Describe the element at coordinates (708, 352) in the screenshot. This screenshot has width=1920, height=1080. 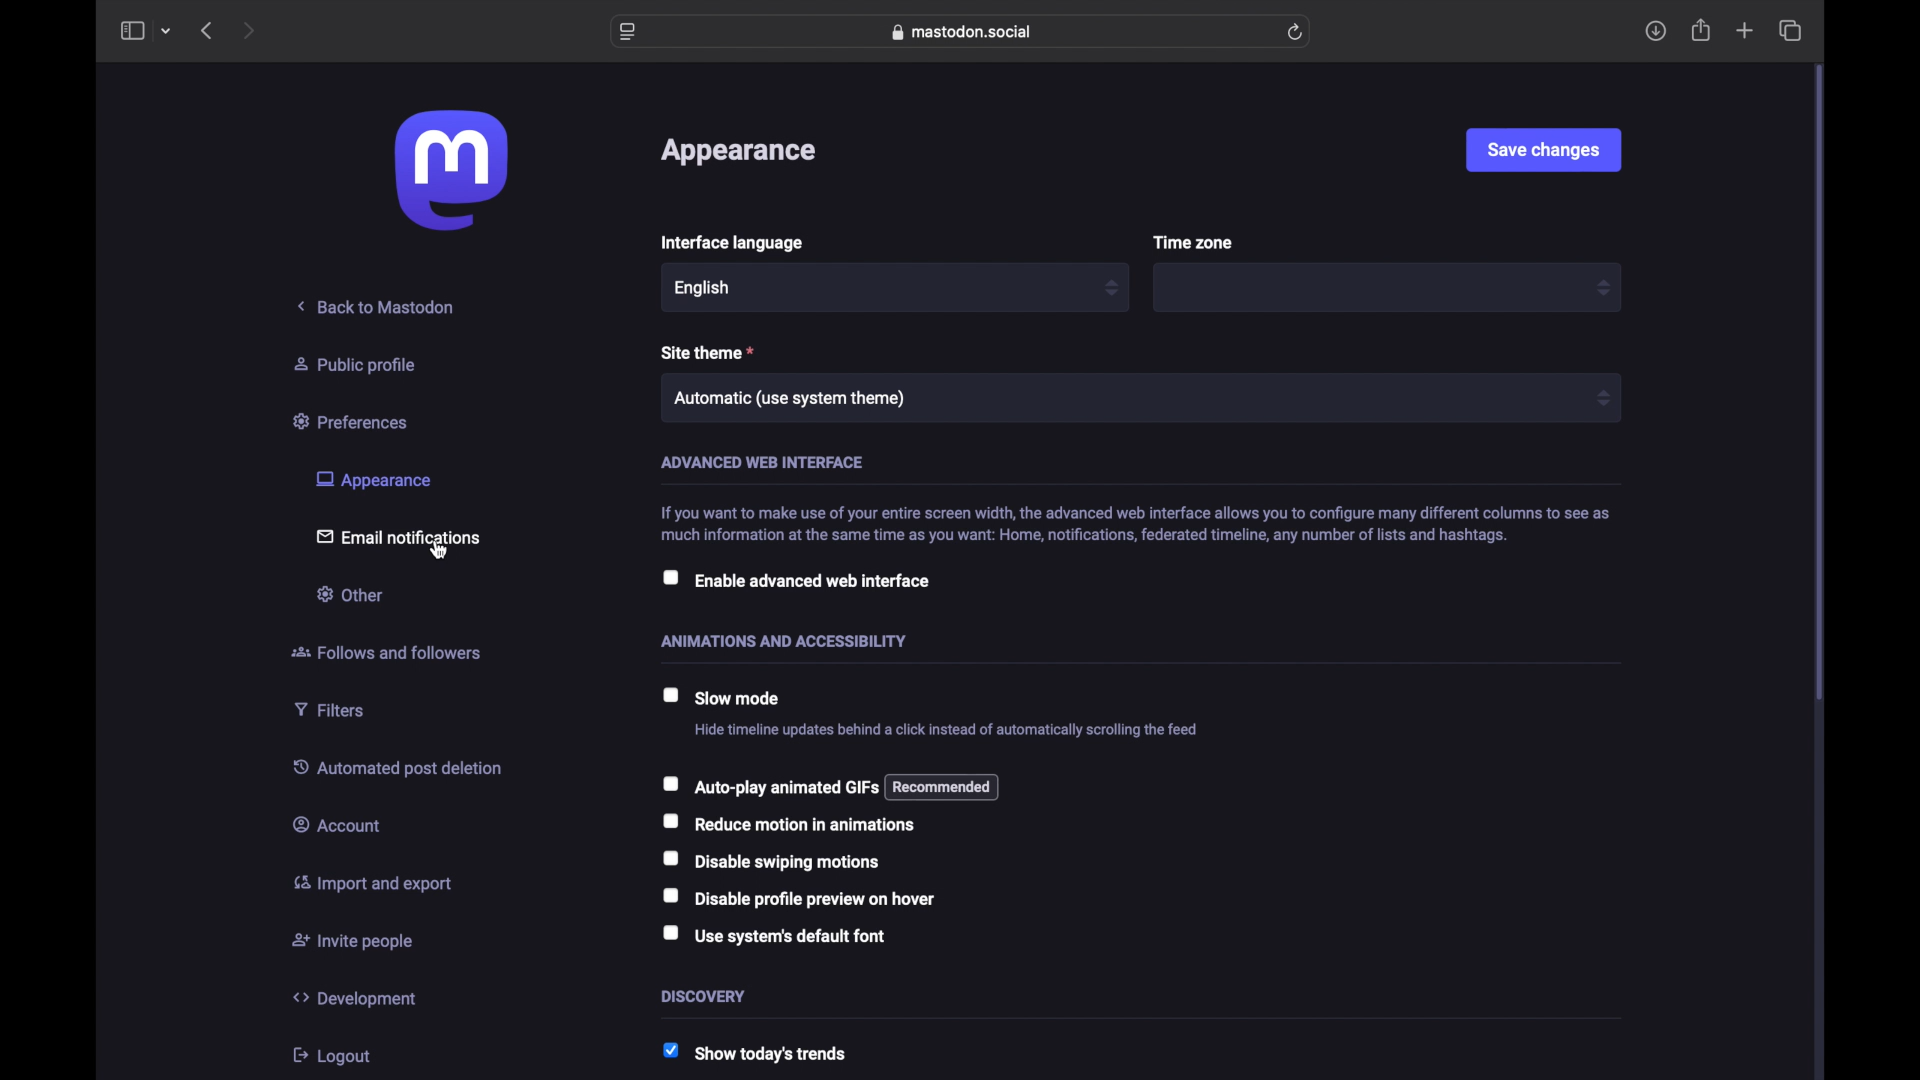
I see `site theme` at that location.